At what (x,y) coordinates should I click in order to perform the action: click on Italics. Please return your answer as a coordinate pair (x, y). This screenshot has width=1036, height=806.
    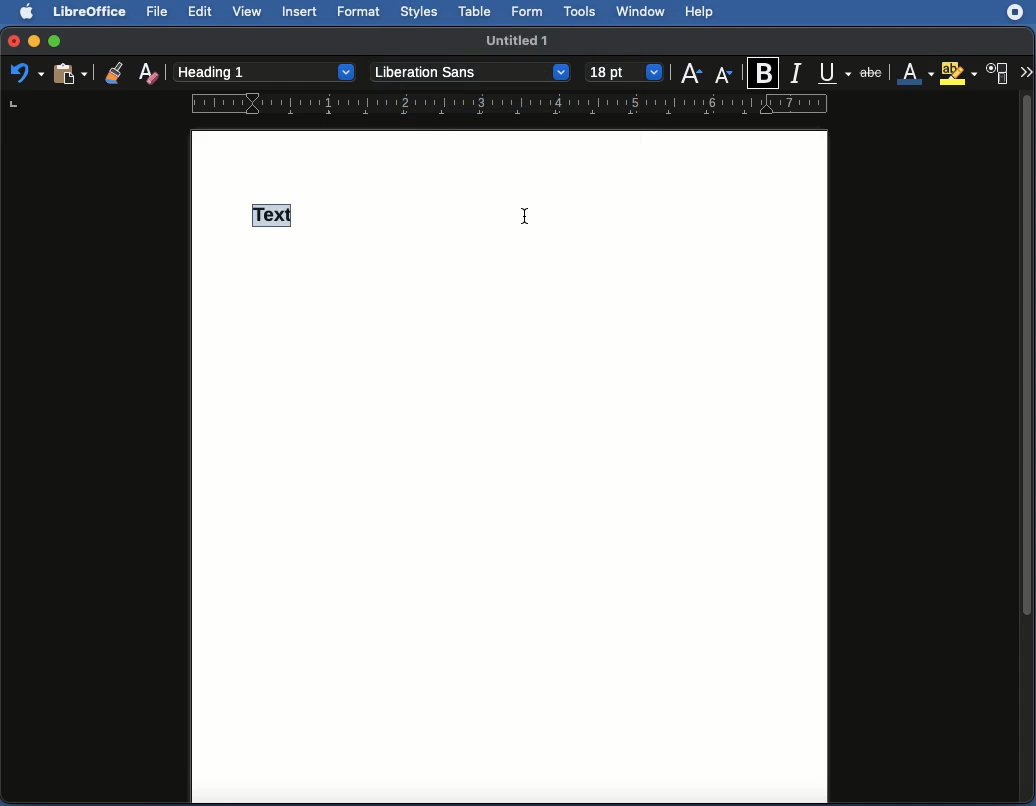
    Looking at the image, I should click on (797, 74).